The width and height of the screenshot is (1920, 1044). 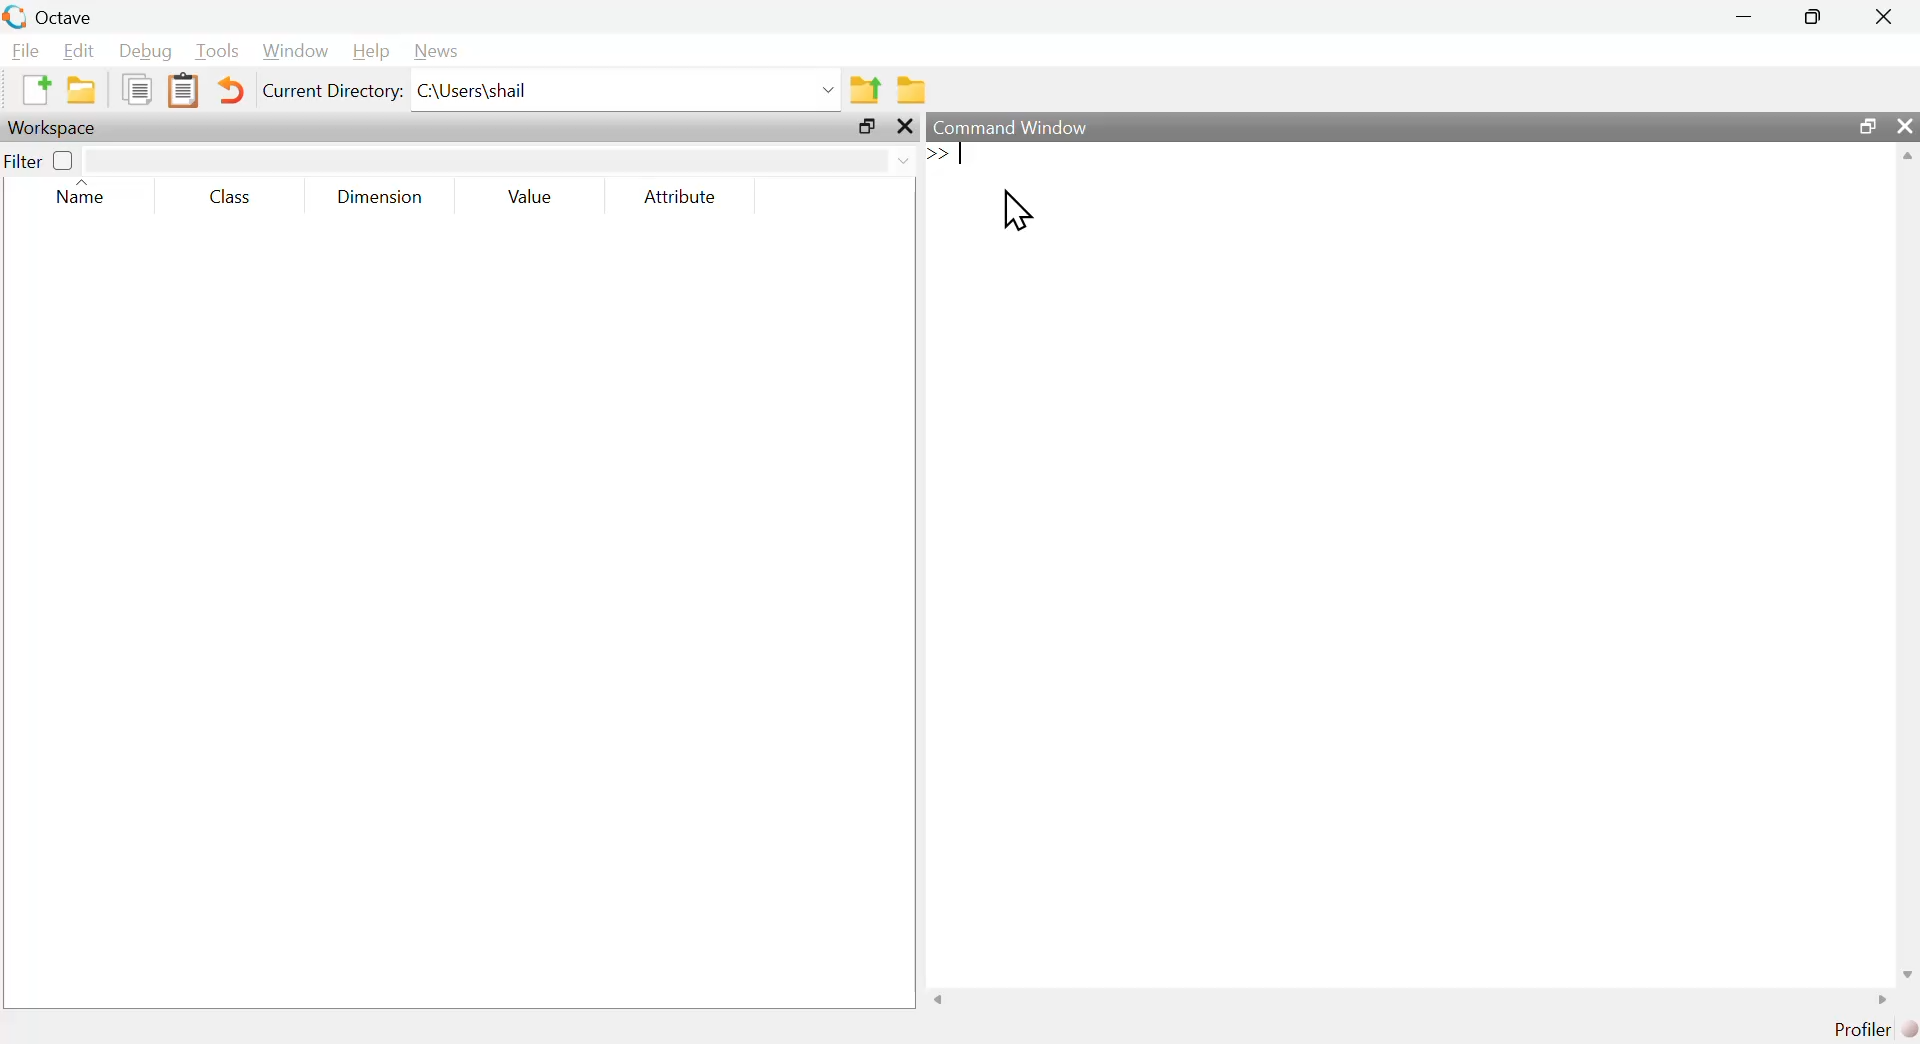 I want to click on scroll up, so click(x=1908, y=155).